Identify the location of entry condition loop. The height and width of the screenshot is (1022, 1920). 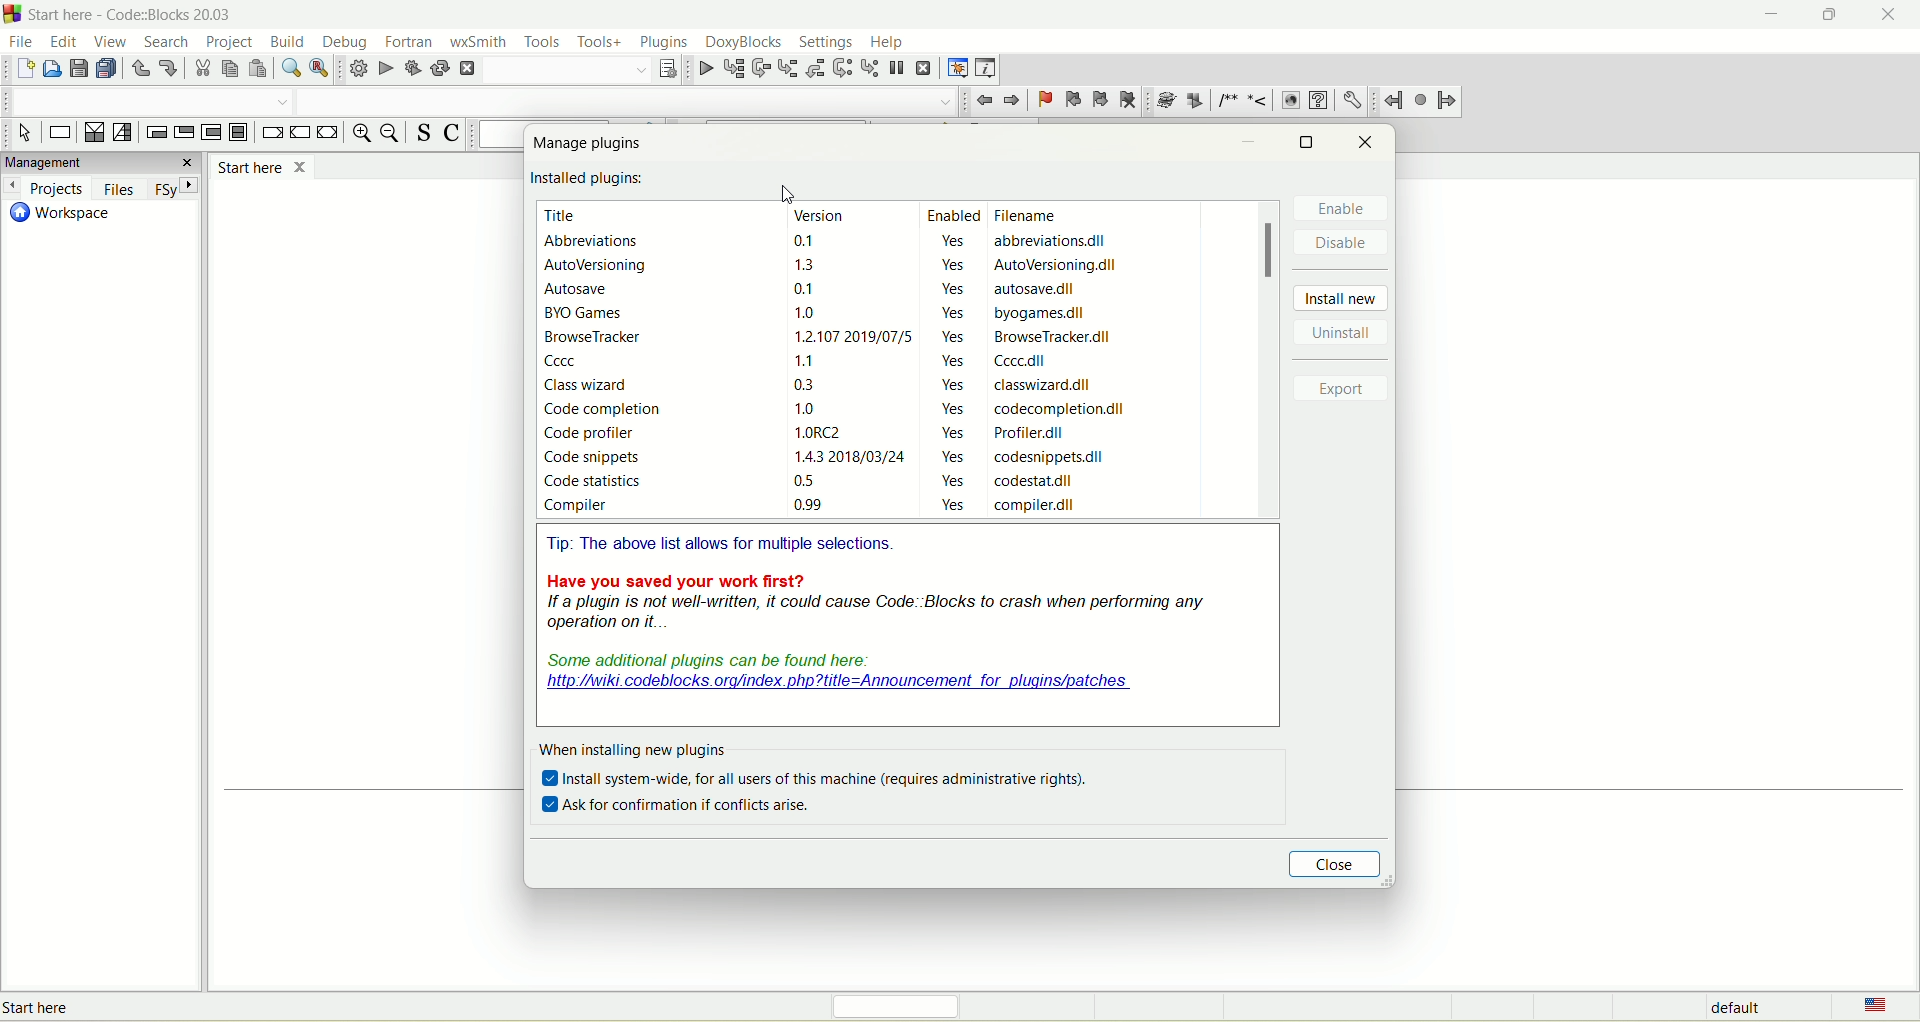
(154, 133).